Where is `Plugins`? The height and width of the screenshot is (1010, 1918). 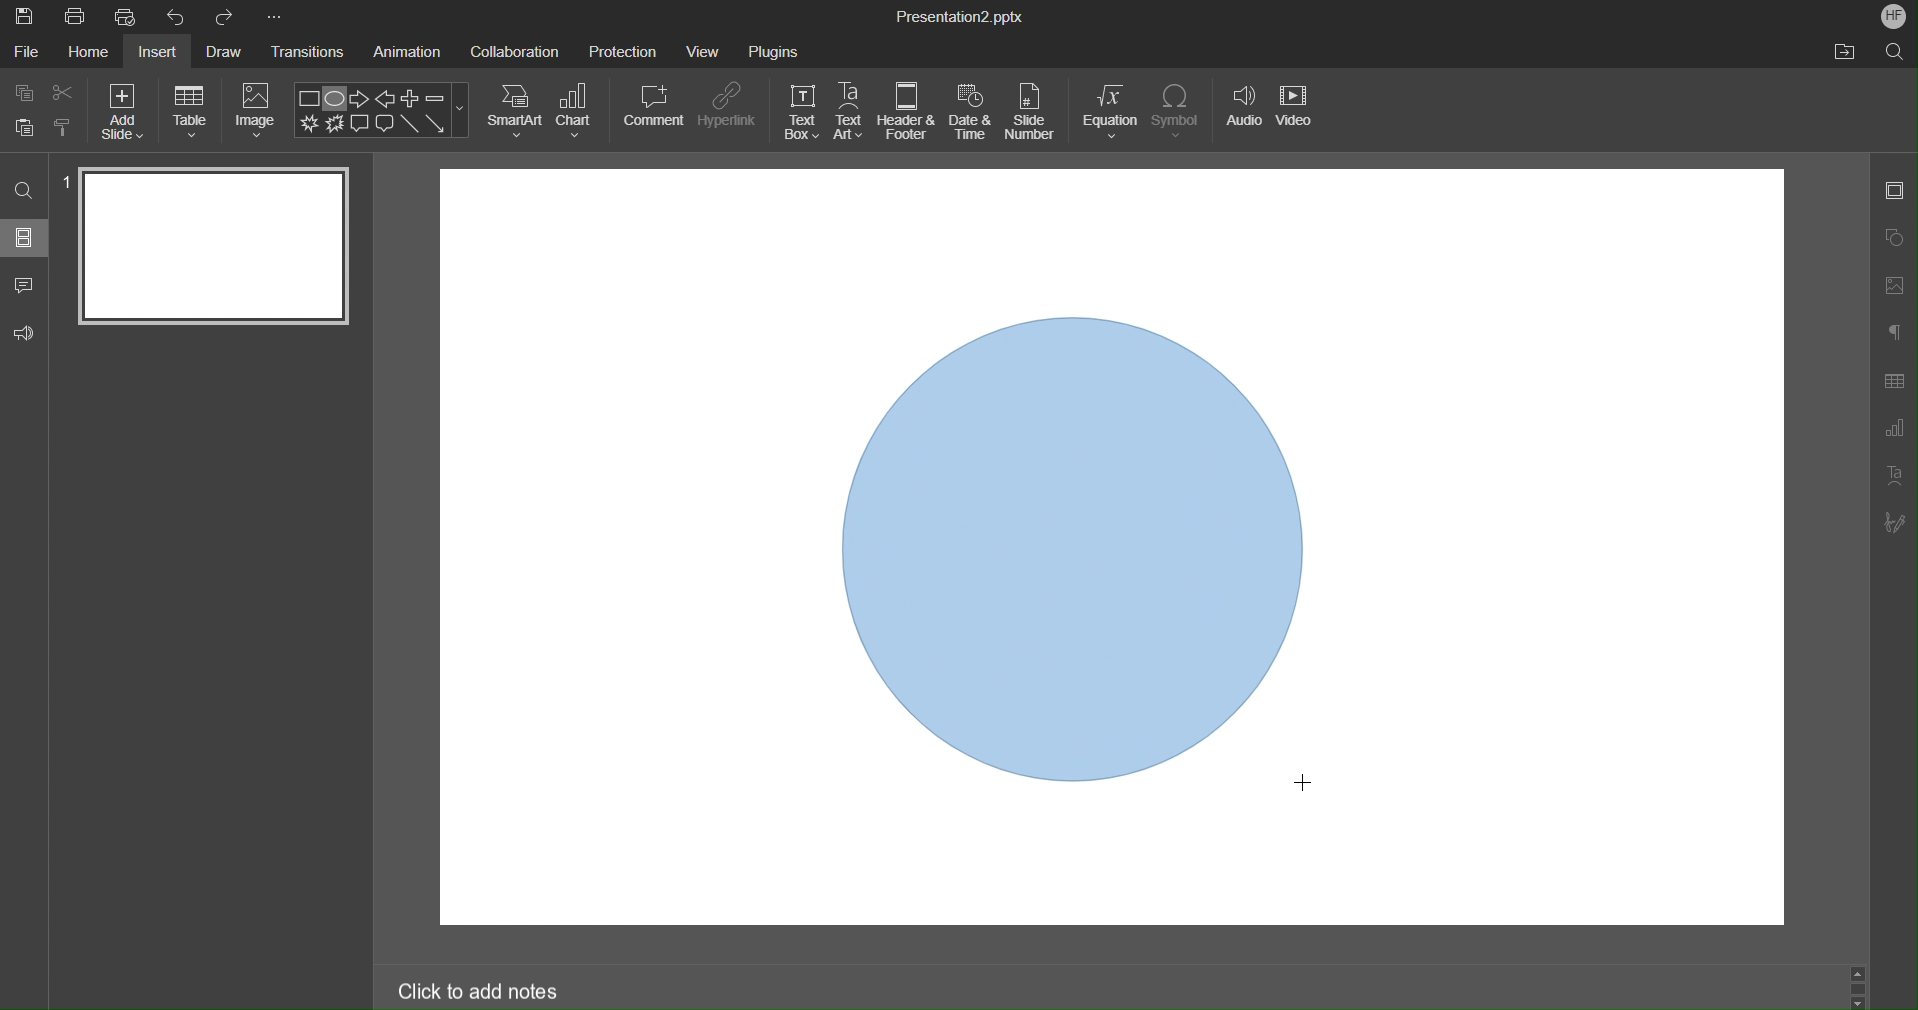
Plugins is located at coordinates (774, 48).